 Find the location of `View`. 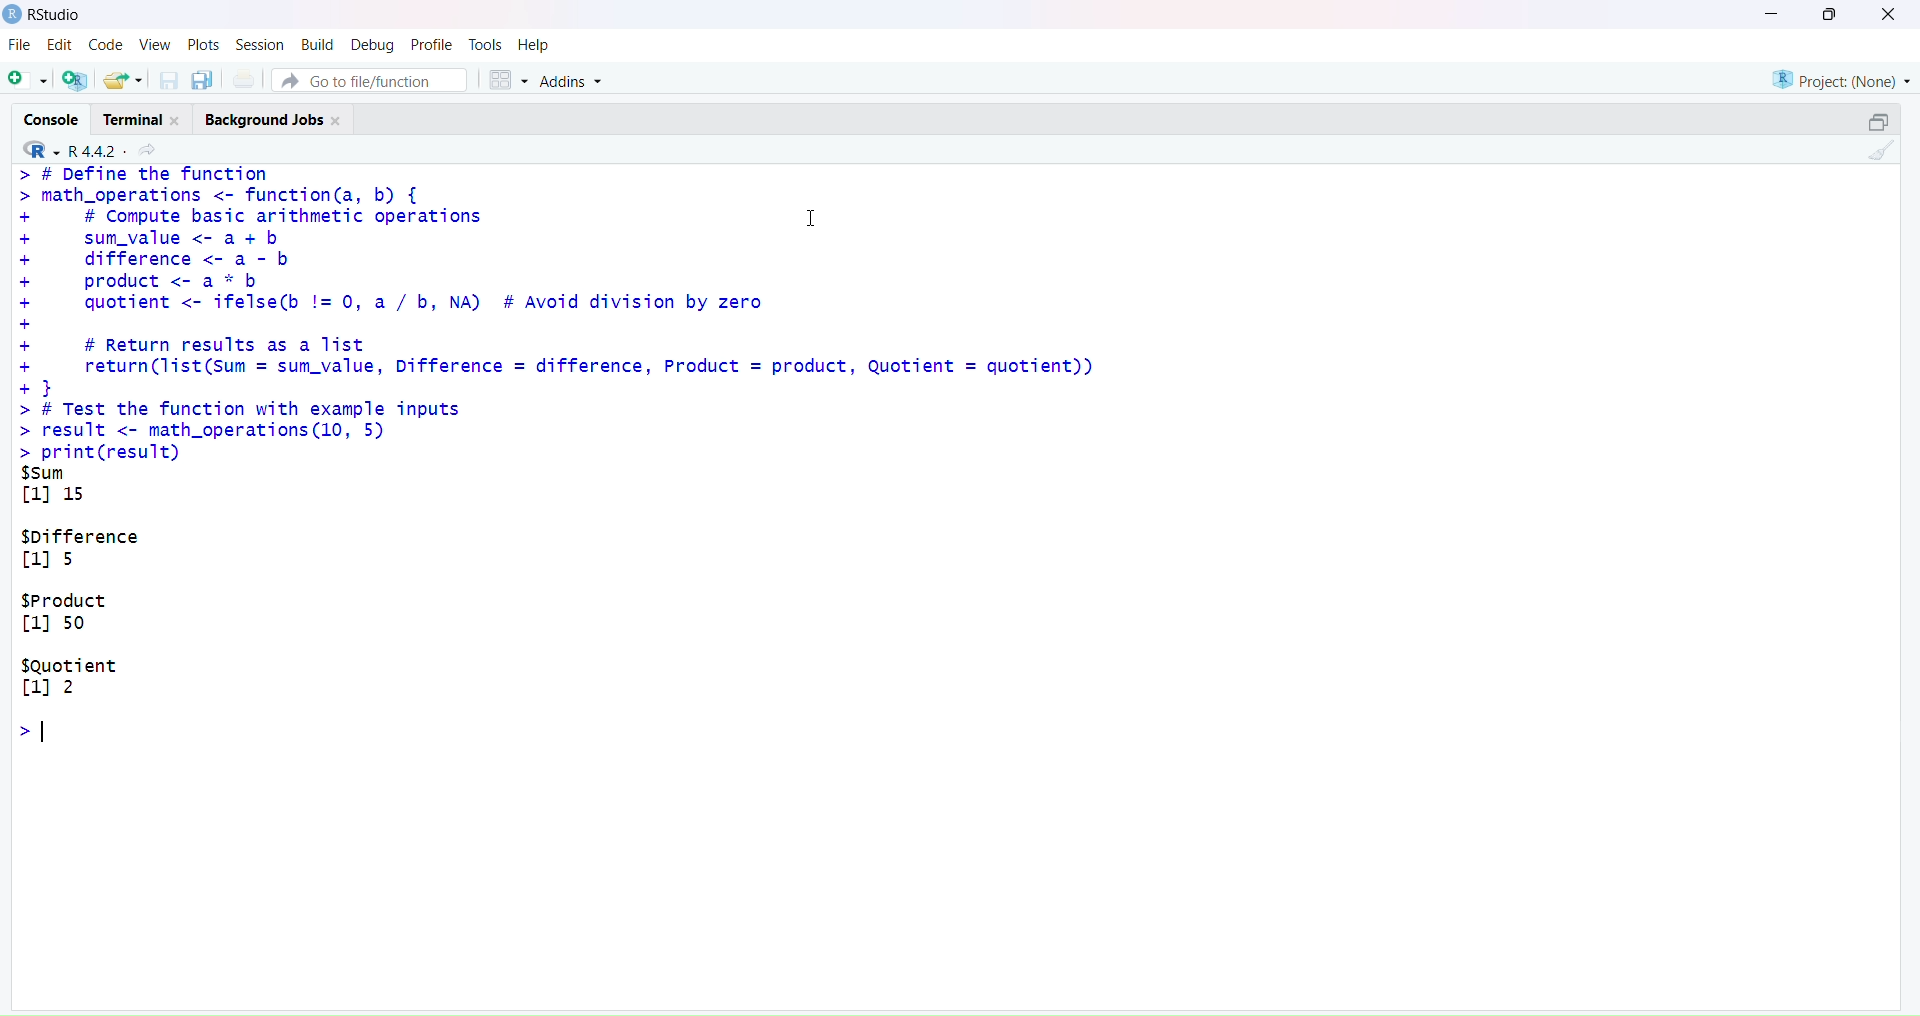

View is located at coordinates (155, 45).